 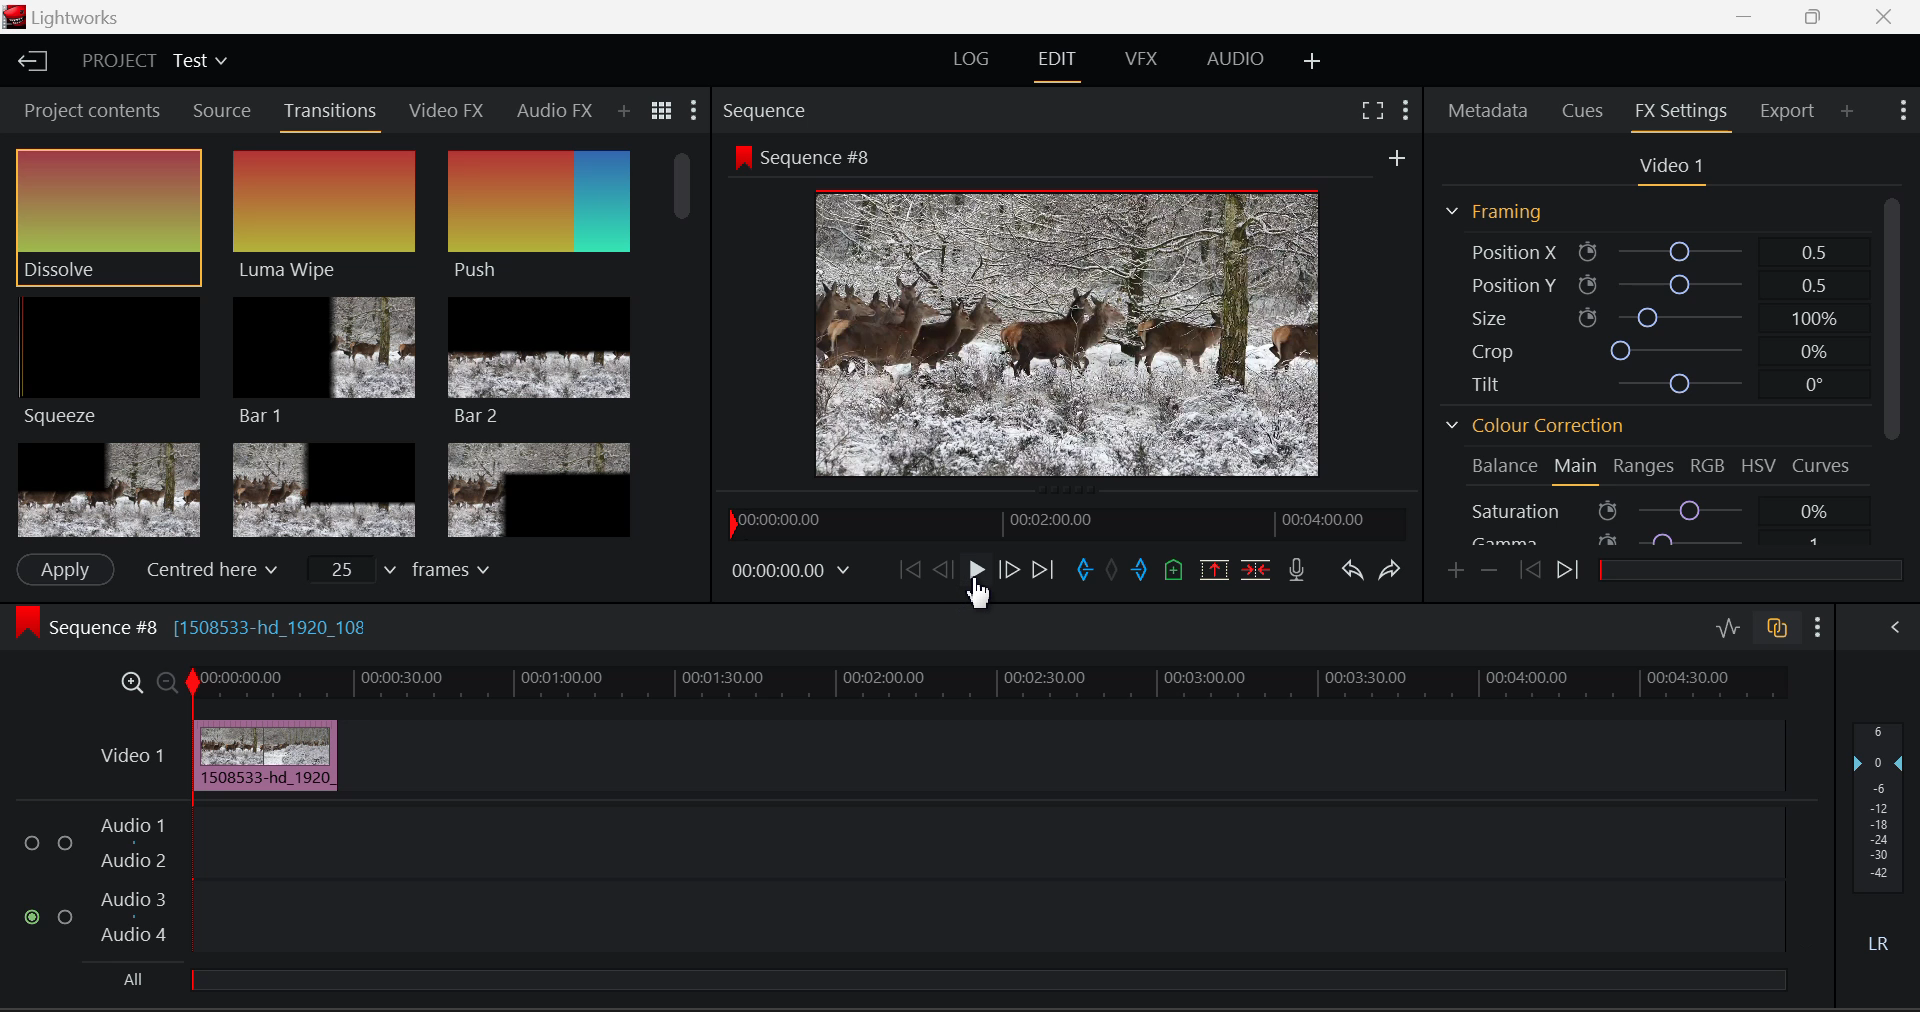 I want to click on Show Settings, so click(x=695, y=109).